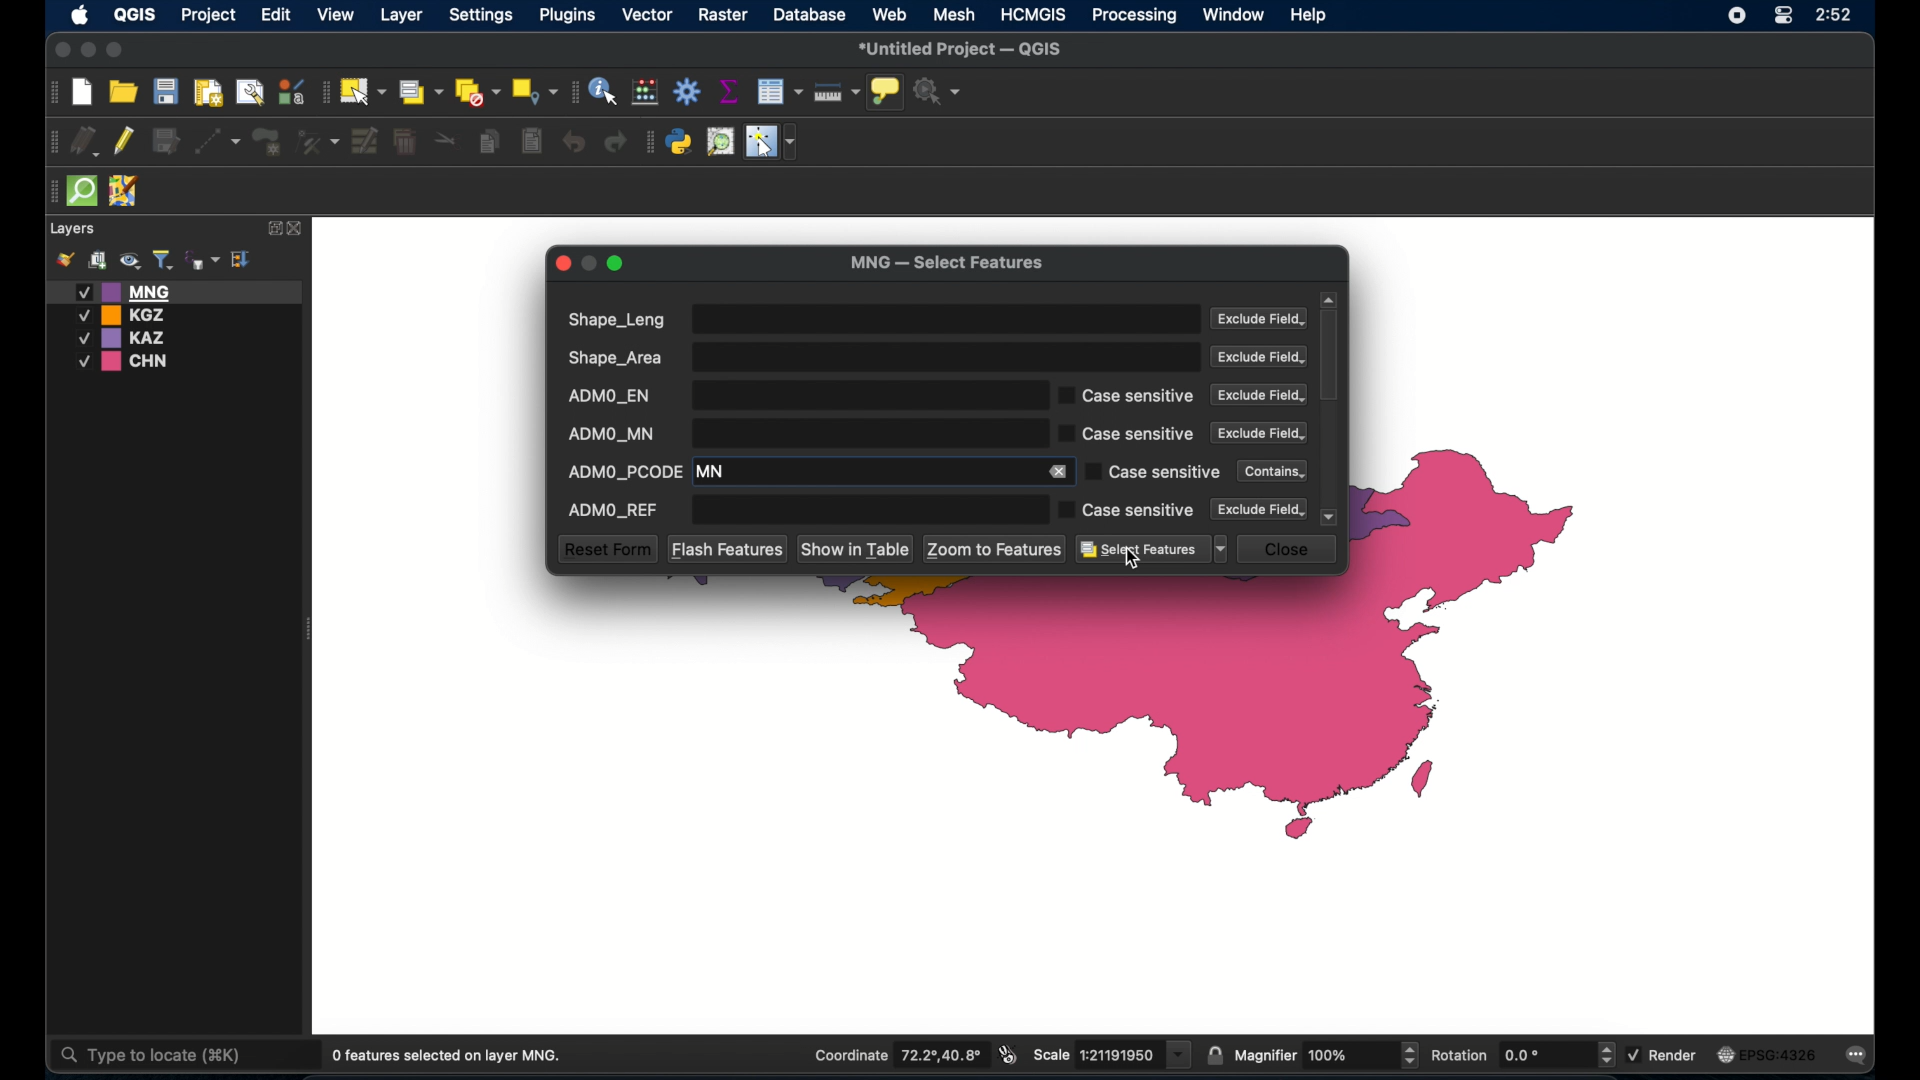 The width and height of the screenshot is (1920, 1080). Describe the element at coordinates (365, 142) in the screenshot. I see `modify attributes` at that location.